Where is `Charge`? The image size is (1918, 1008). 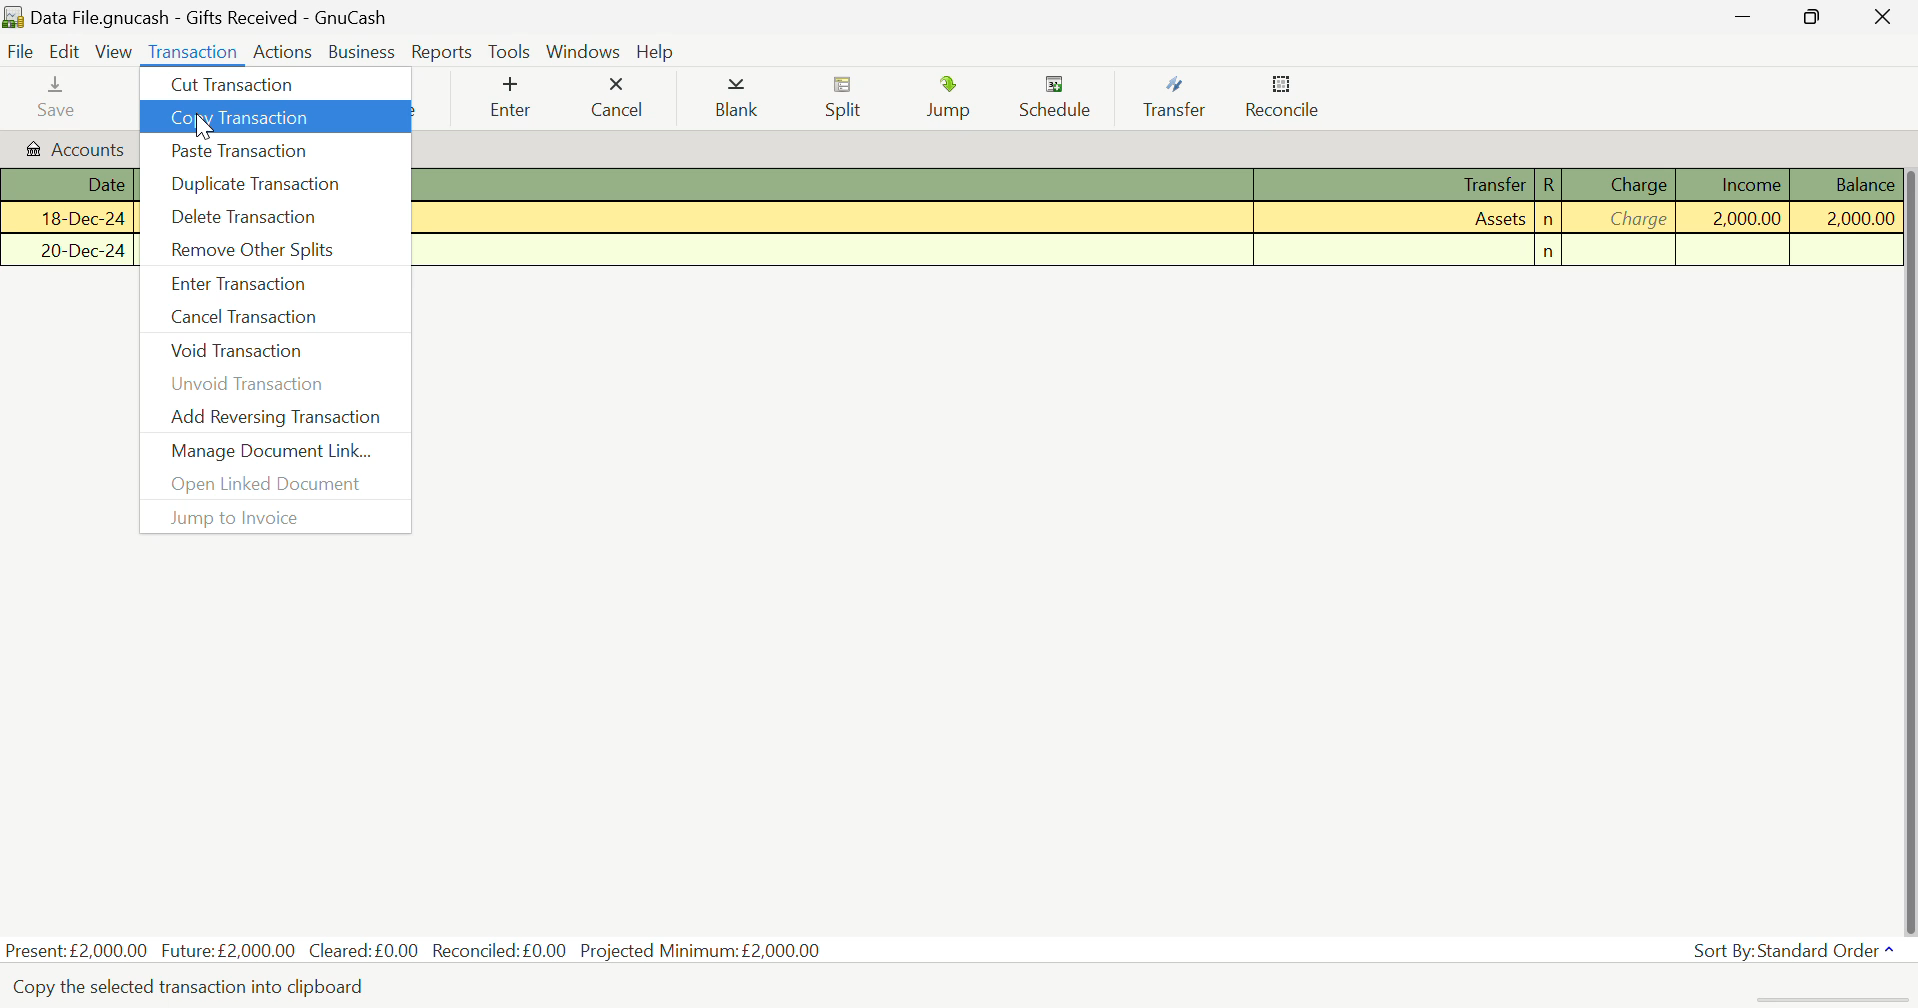 Charge is located at coordinates (1621, 184).